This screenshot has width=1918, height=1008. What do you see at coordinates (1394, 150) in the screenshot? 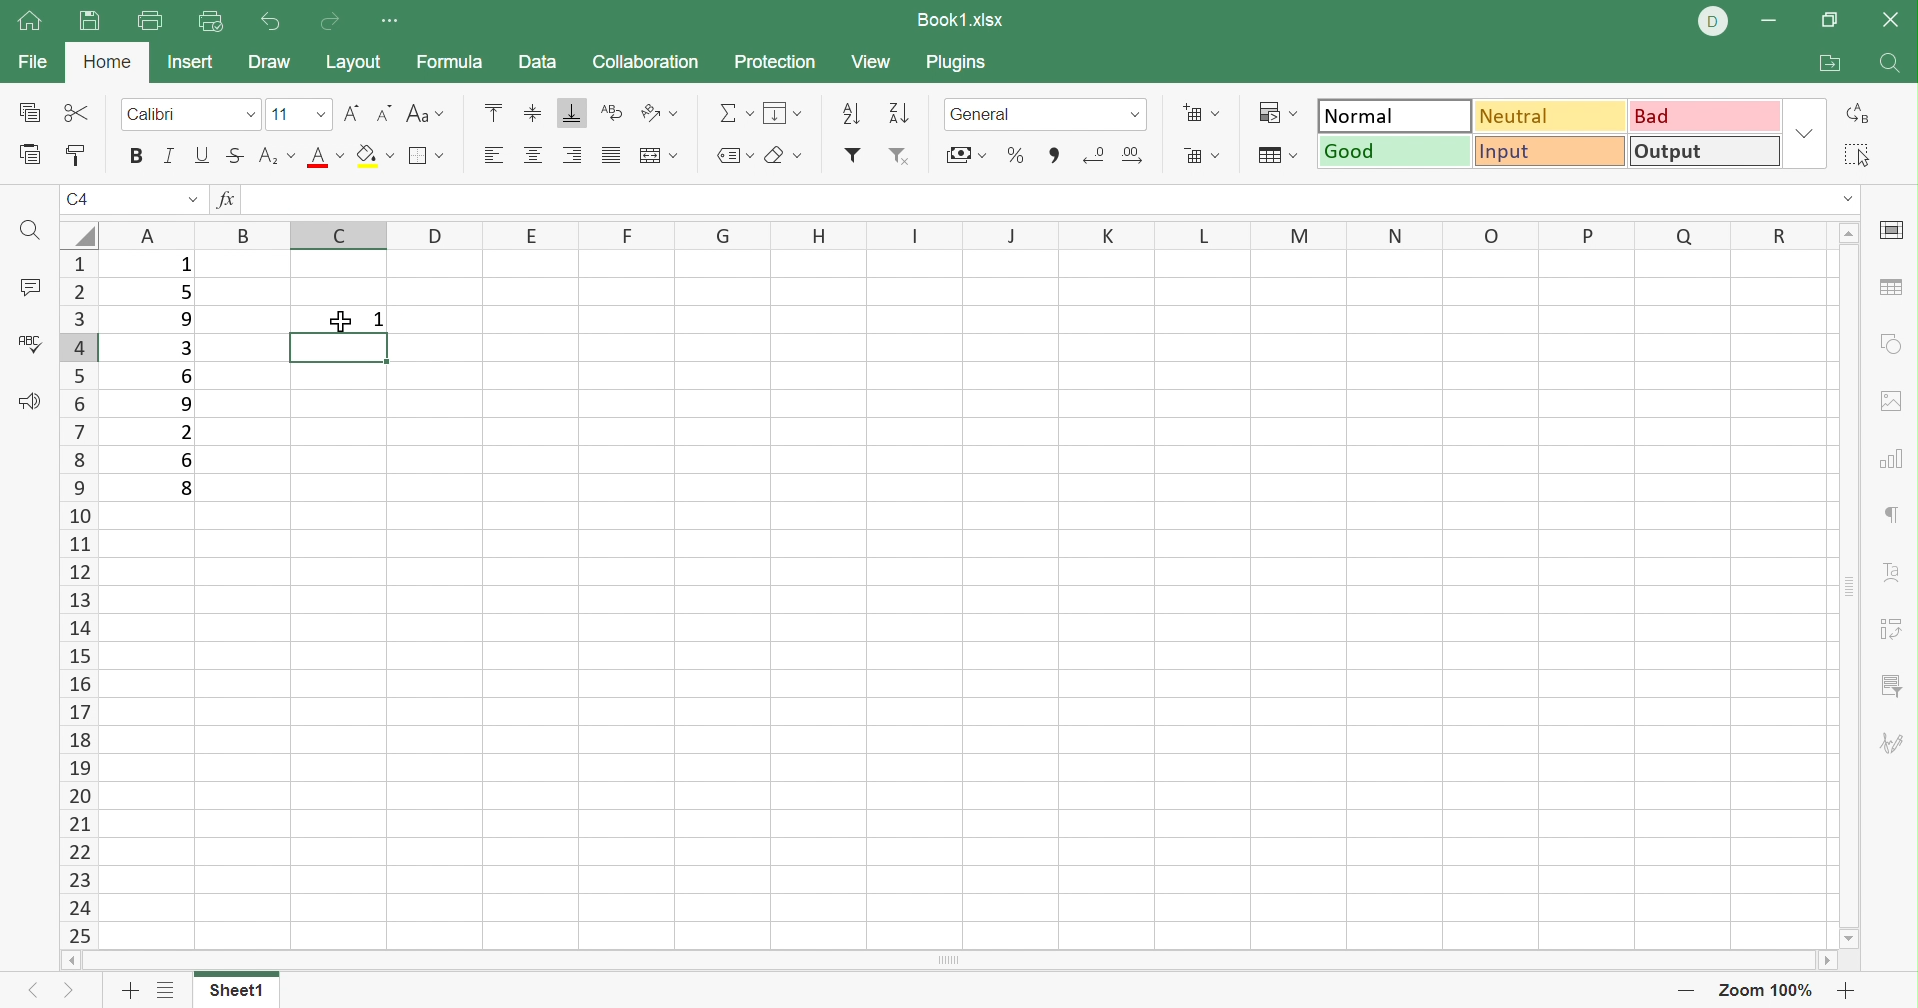
I see `Good` at bounding box center [1394, 150].